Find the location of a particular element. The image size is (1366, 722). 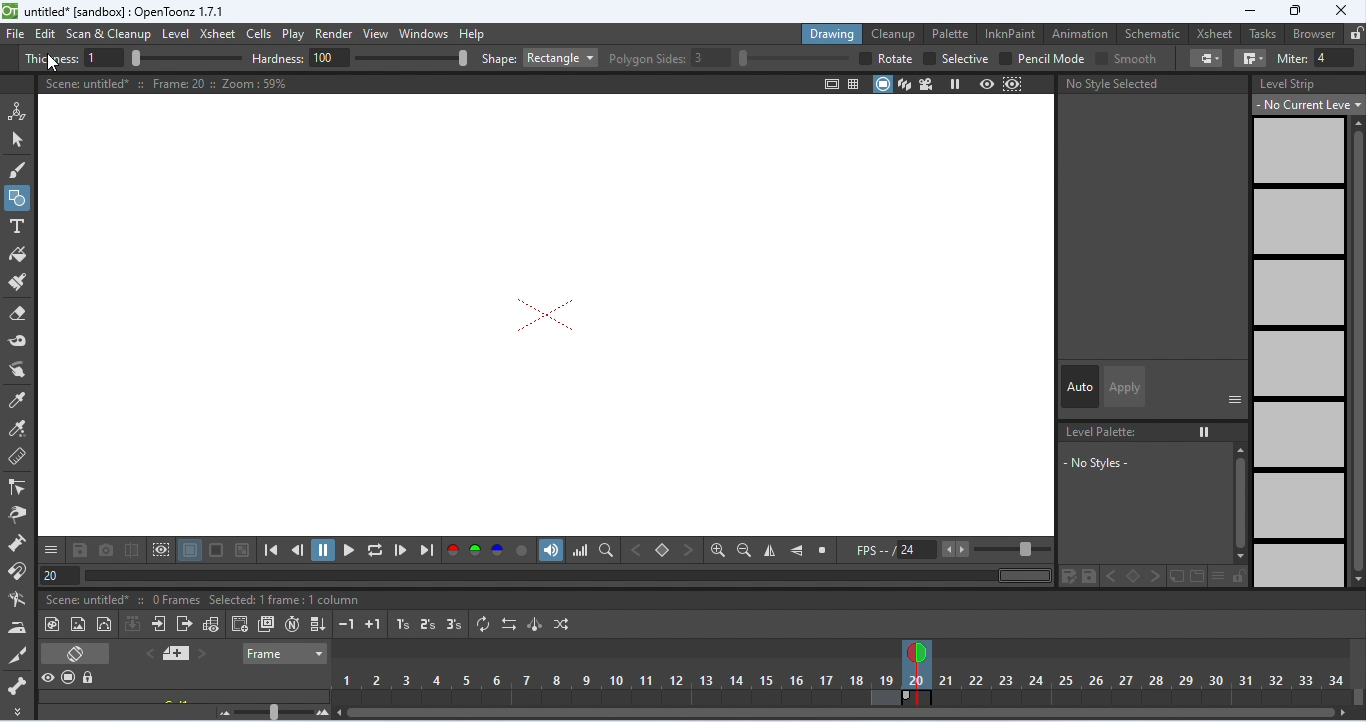

random is located at coordinates (558, 625).